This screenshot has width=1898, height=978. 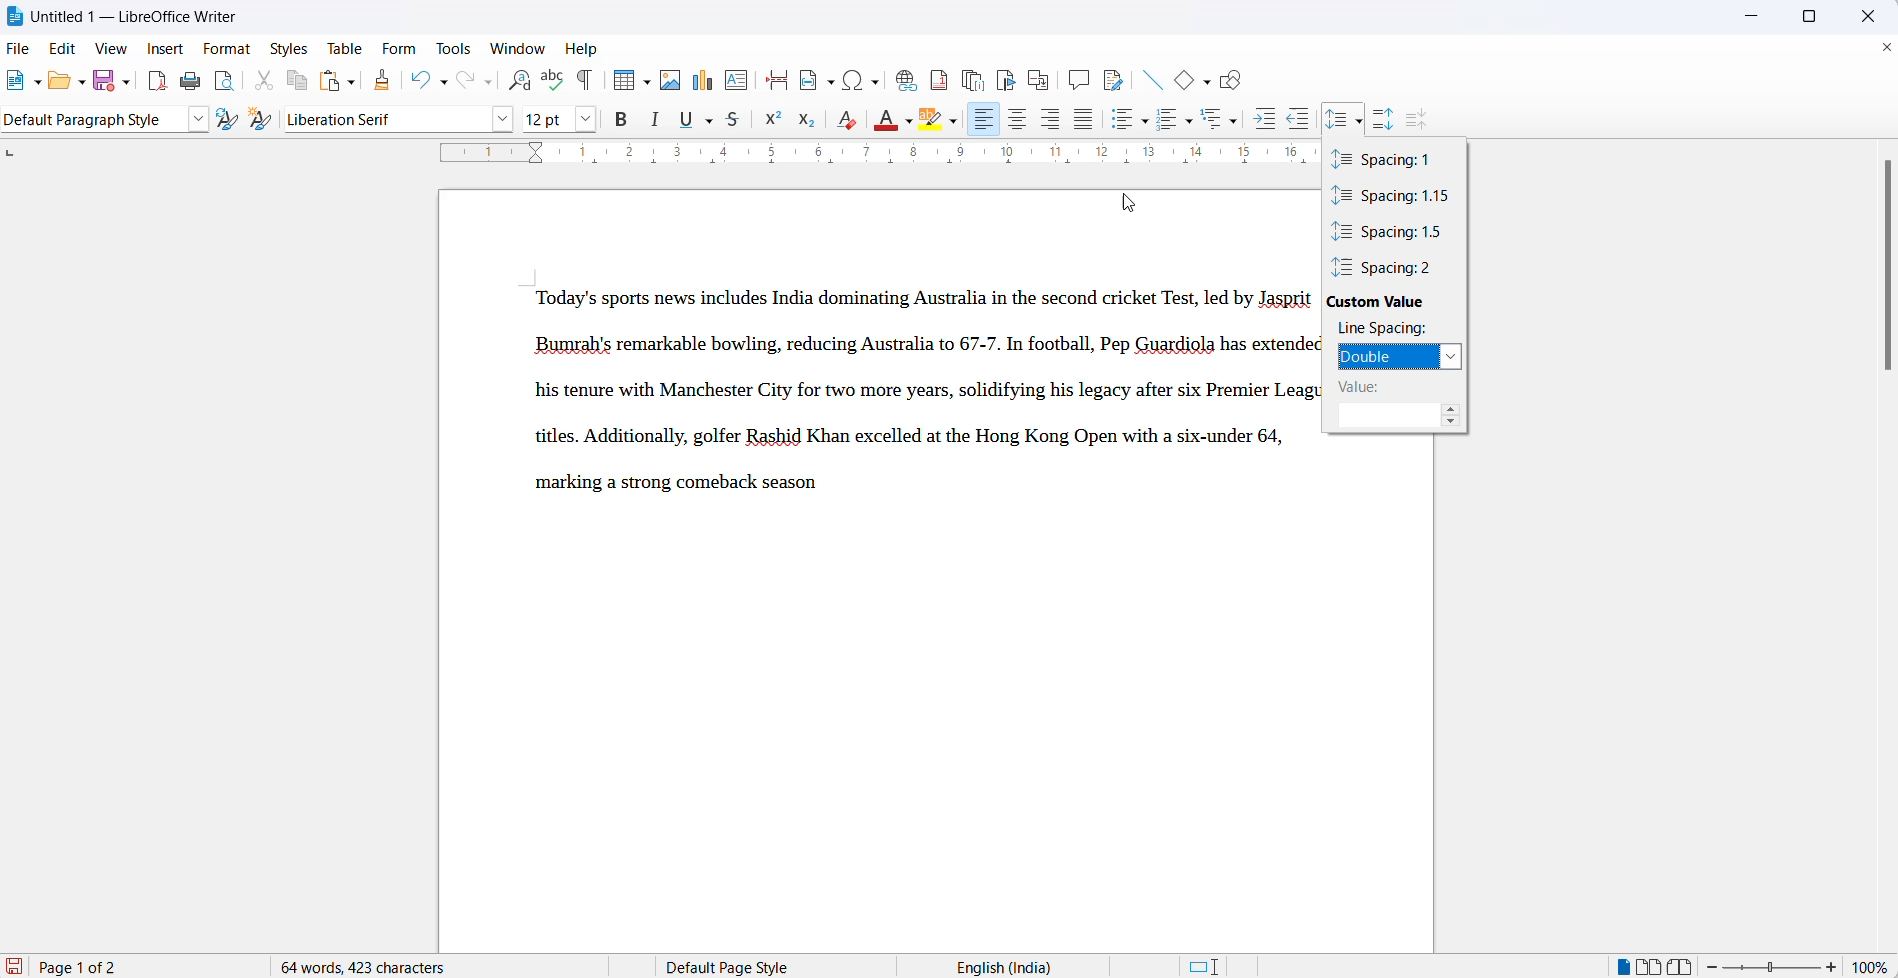 I want to click on text align right, so click(x=1051, y=120).